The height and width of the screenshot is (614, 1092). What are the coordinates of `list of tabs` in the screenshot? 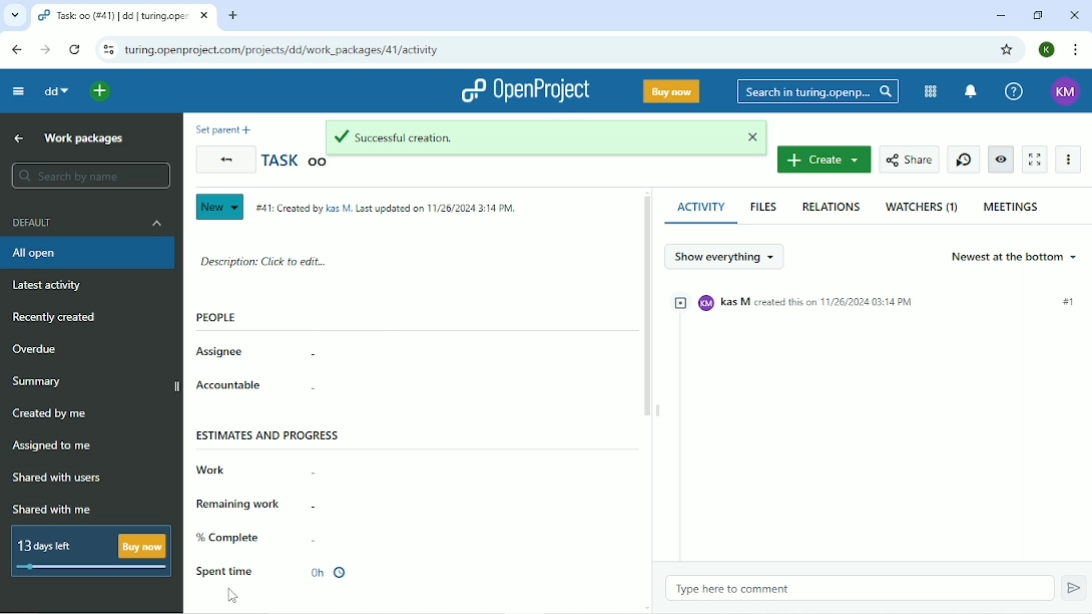 It's located at (14, 13).